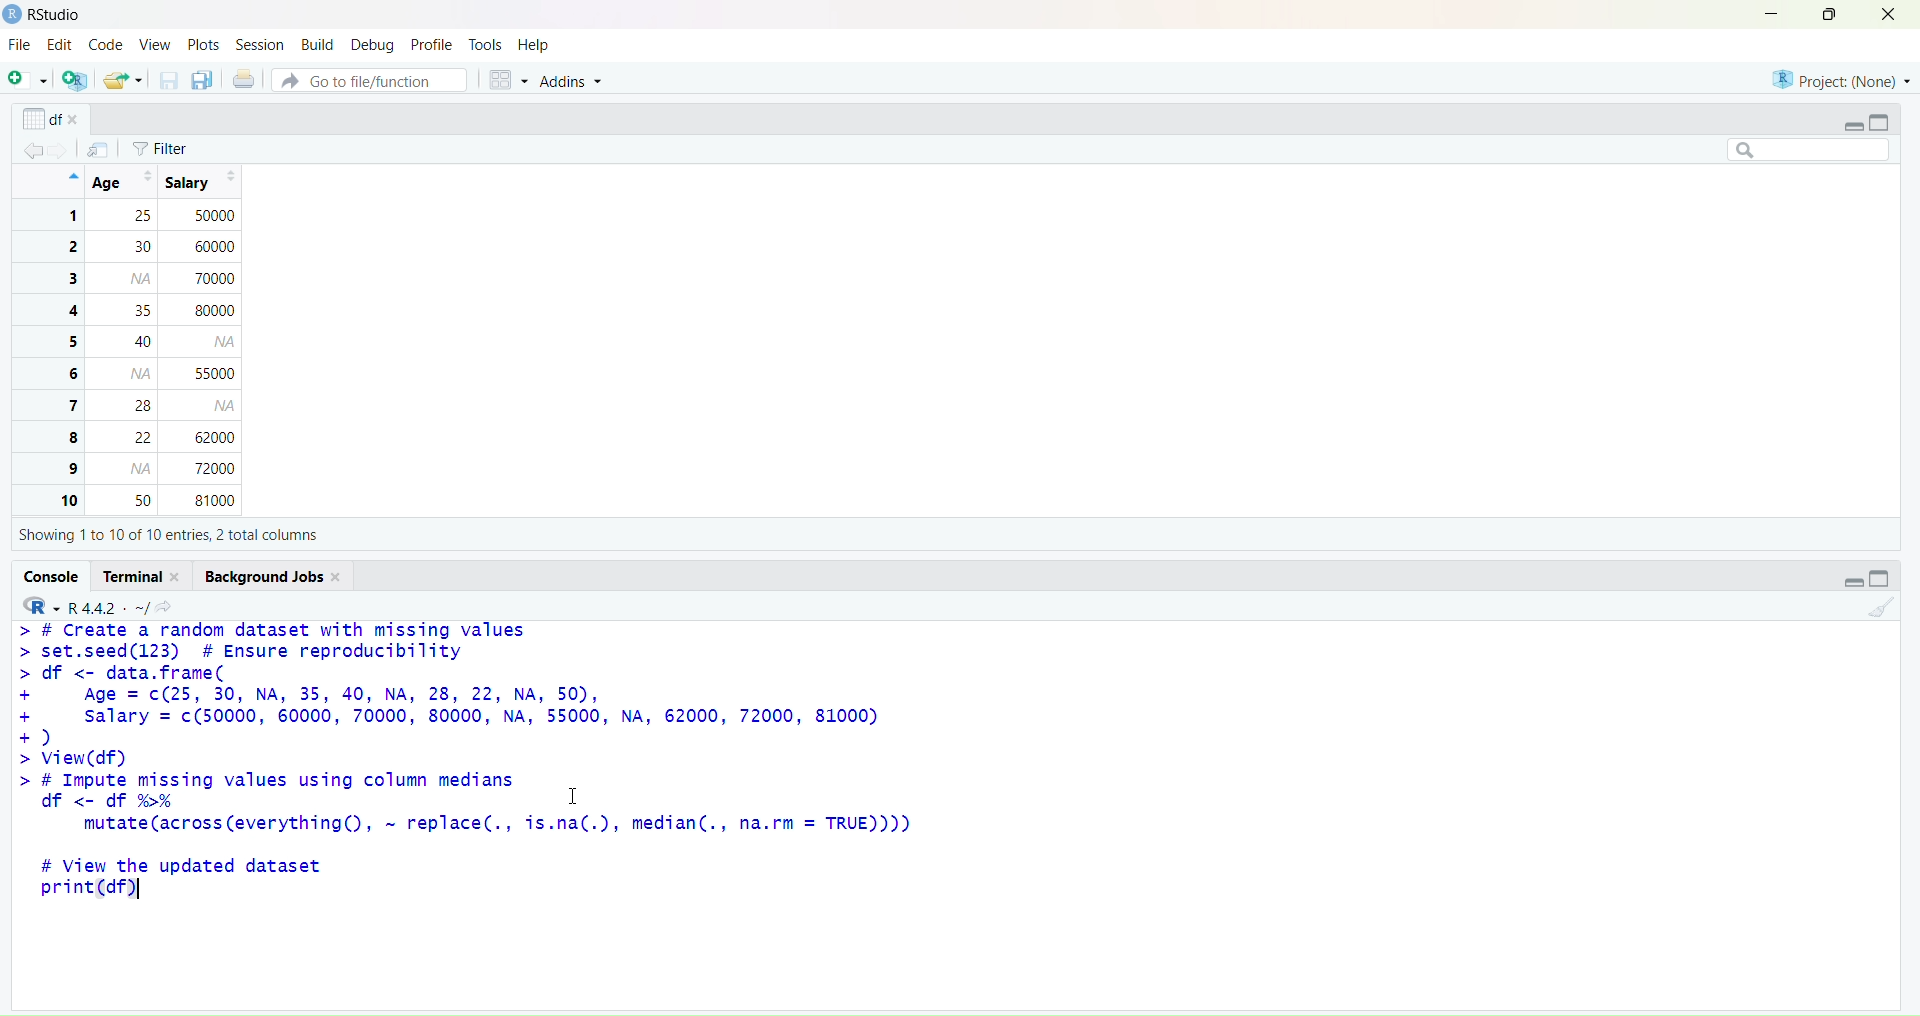 The image size is (1920, 1016). I want to click on addins, so click(577, 85).